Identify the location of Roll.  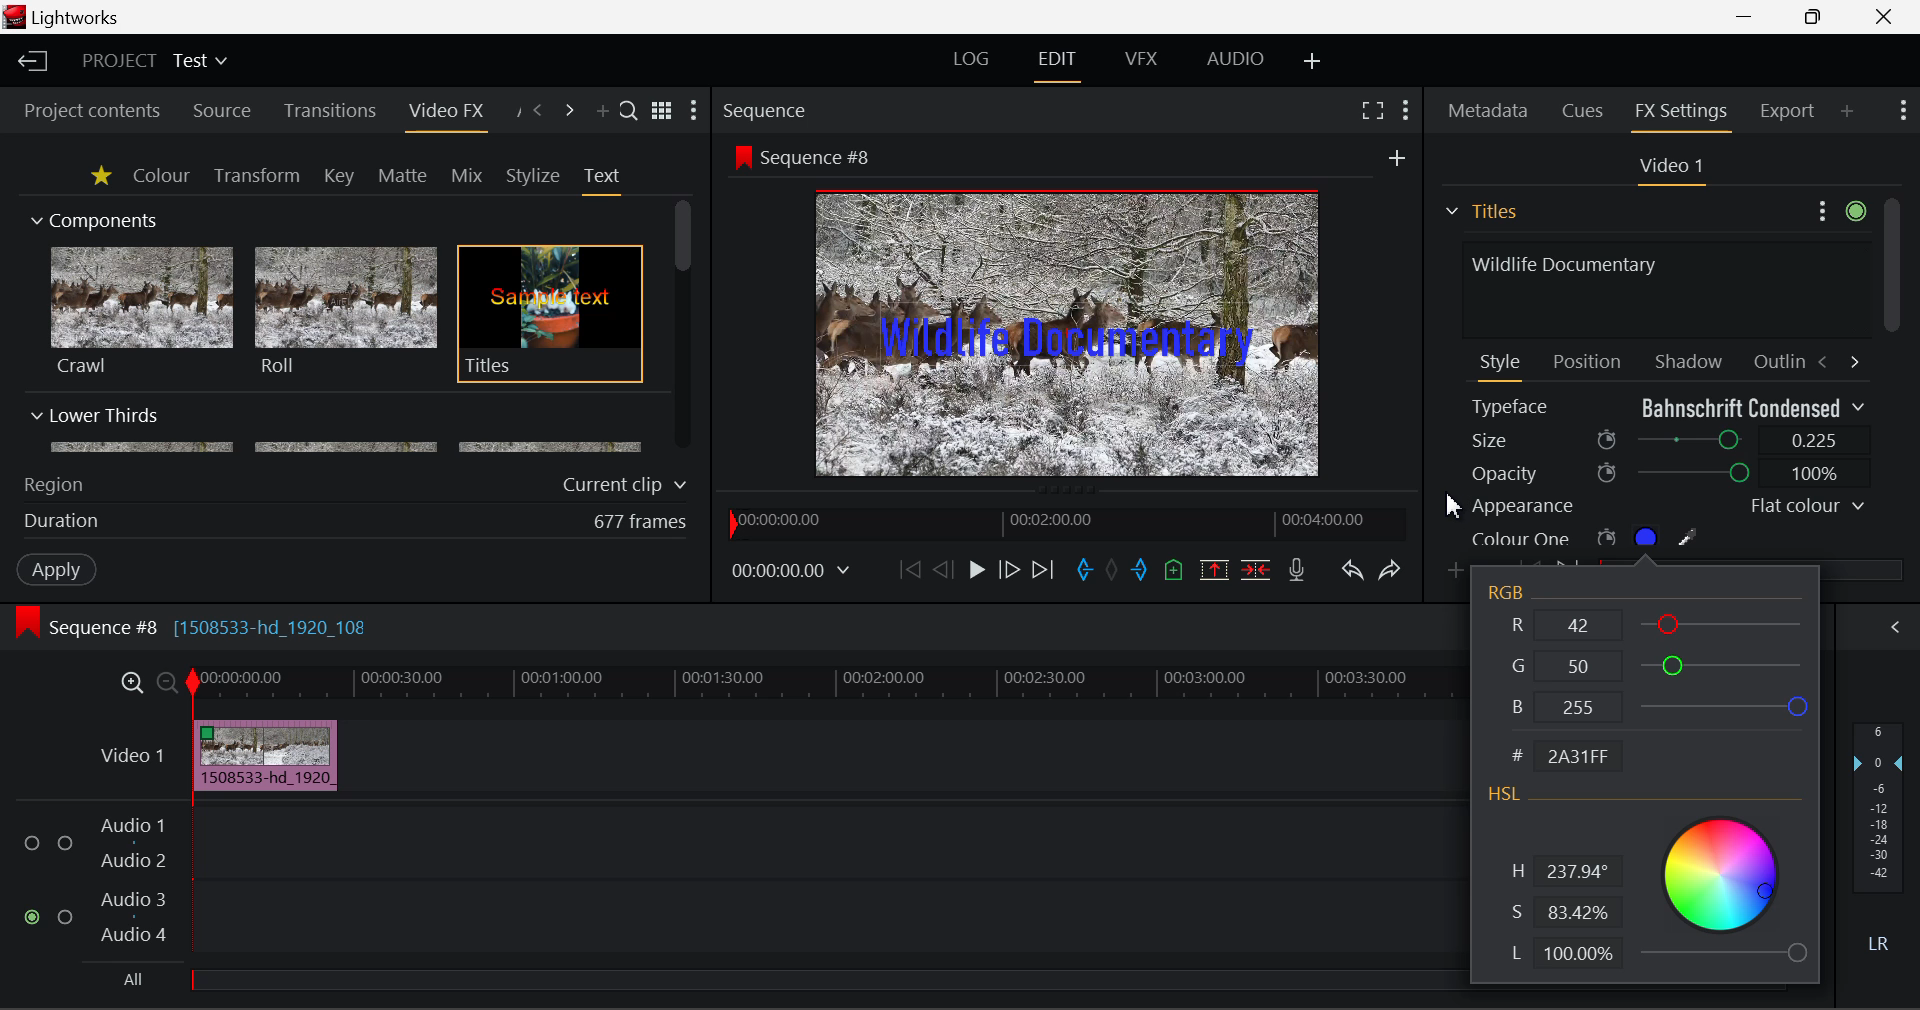
(344, 312).